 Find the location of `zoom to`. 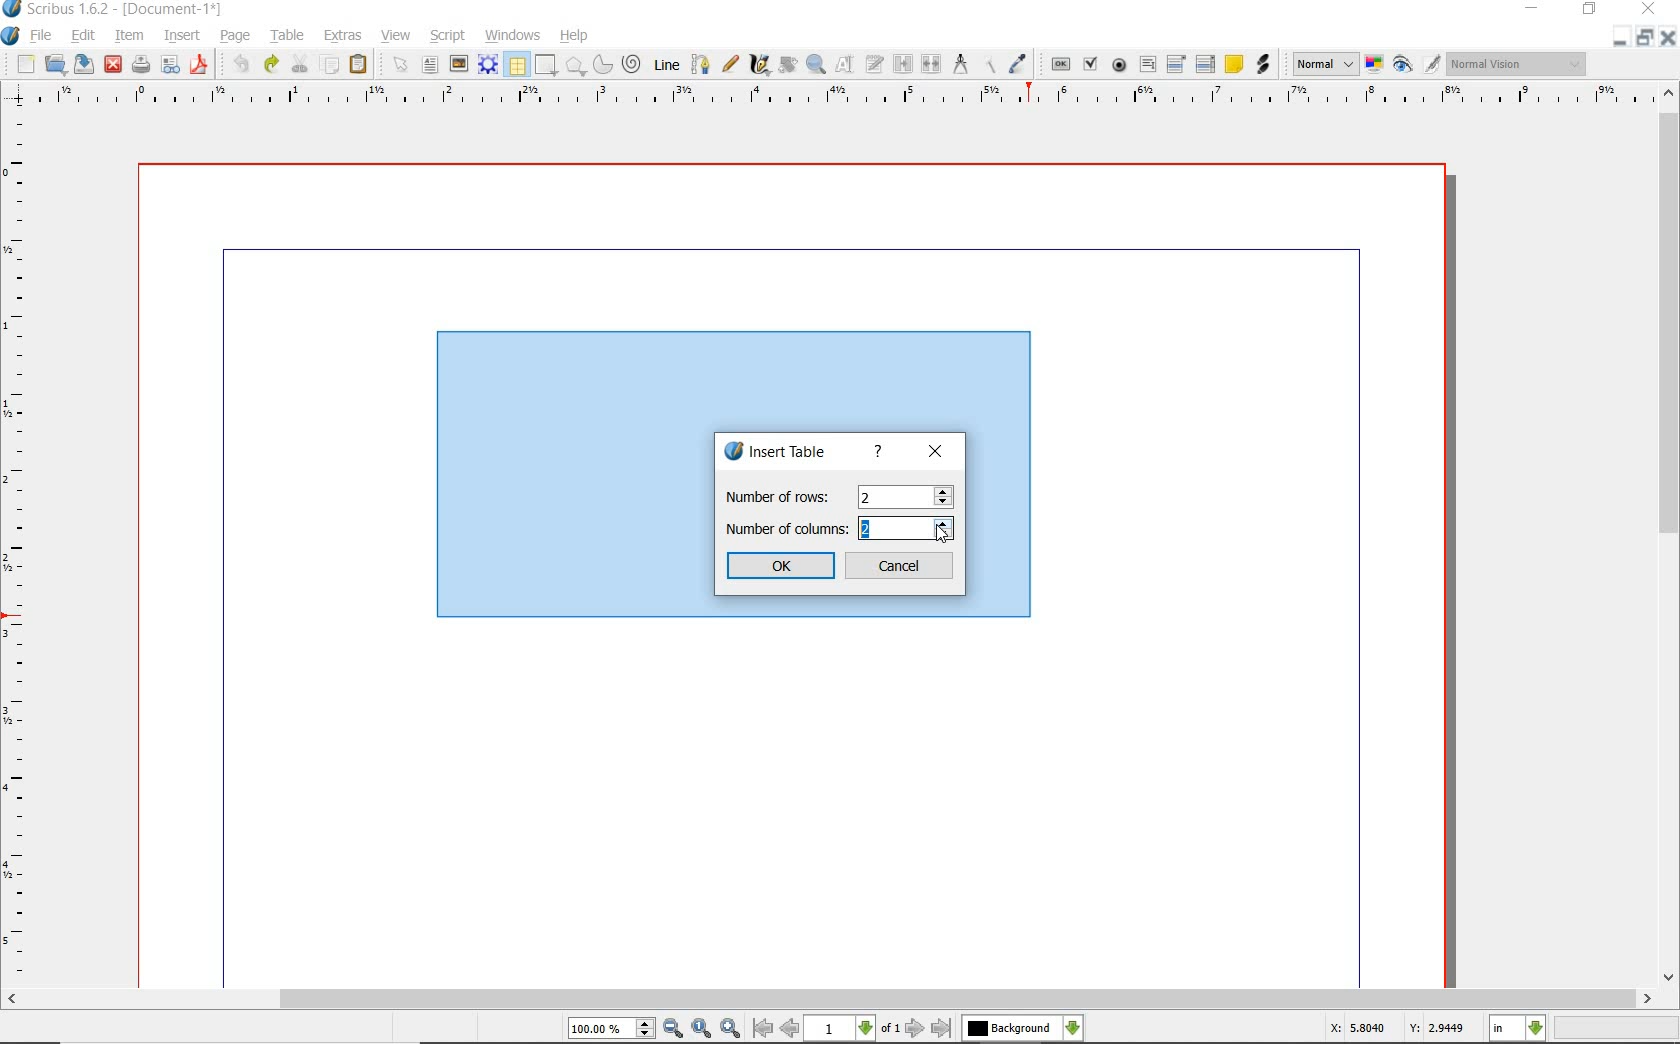

zoom to is located at coordinates (701, 1029).